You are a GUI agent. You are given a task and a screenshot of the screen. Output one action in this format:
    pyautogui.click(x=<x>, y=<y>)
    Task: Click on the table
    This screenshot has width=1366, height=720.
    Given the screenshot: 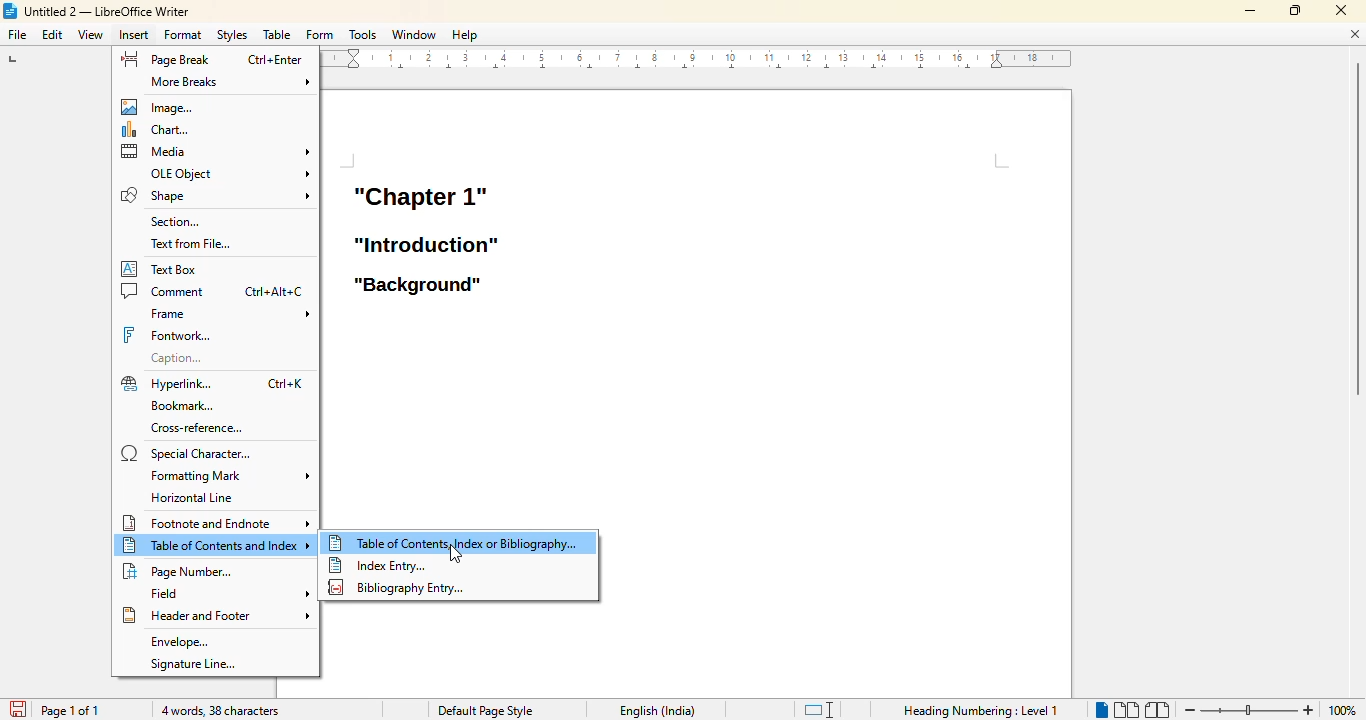 What is the action you would take?
    pyautogui.click(x=277, y=34)
    